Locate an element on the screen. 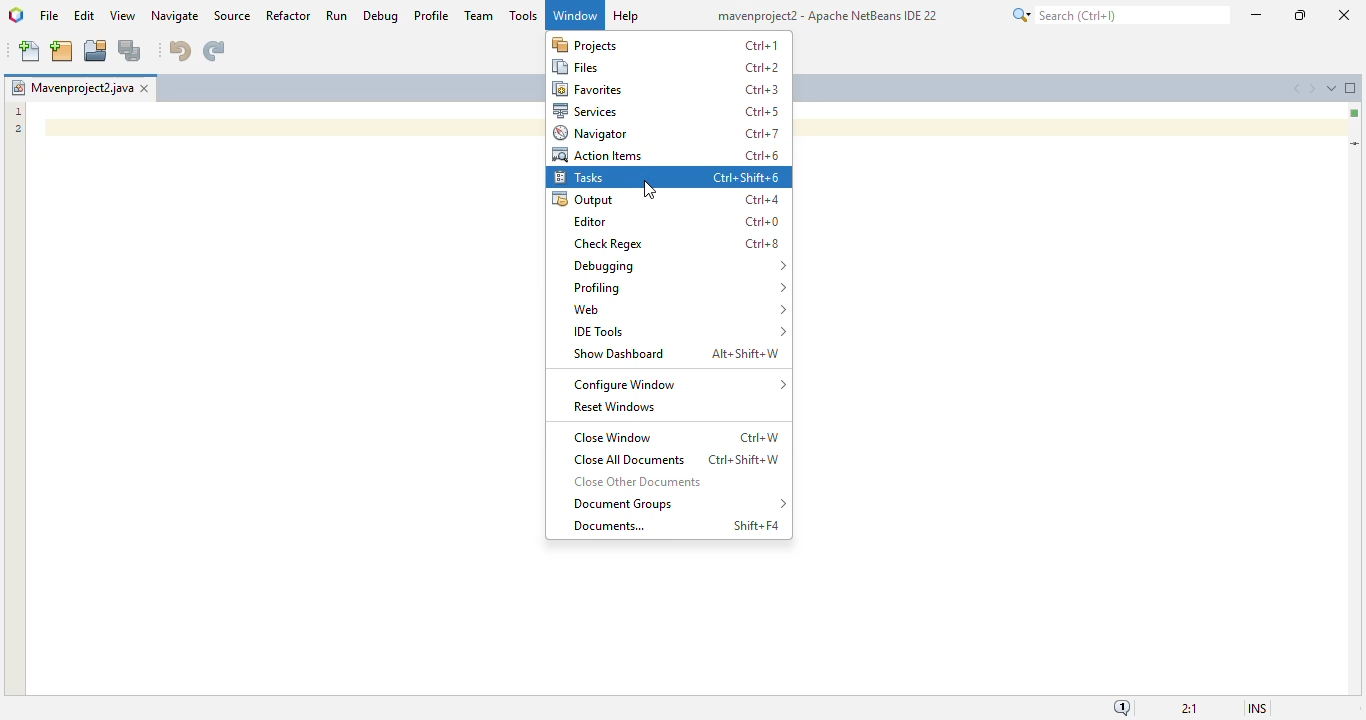 Image resolution: width=1366 pixels, height=720 pixels. edit is located at coordinates (84, 15).